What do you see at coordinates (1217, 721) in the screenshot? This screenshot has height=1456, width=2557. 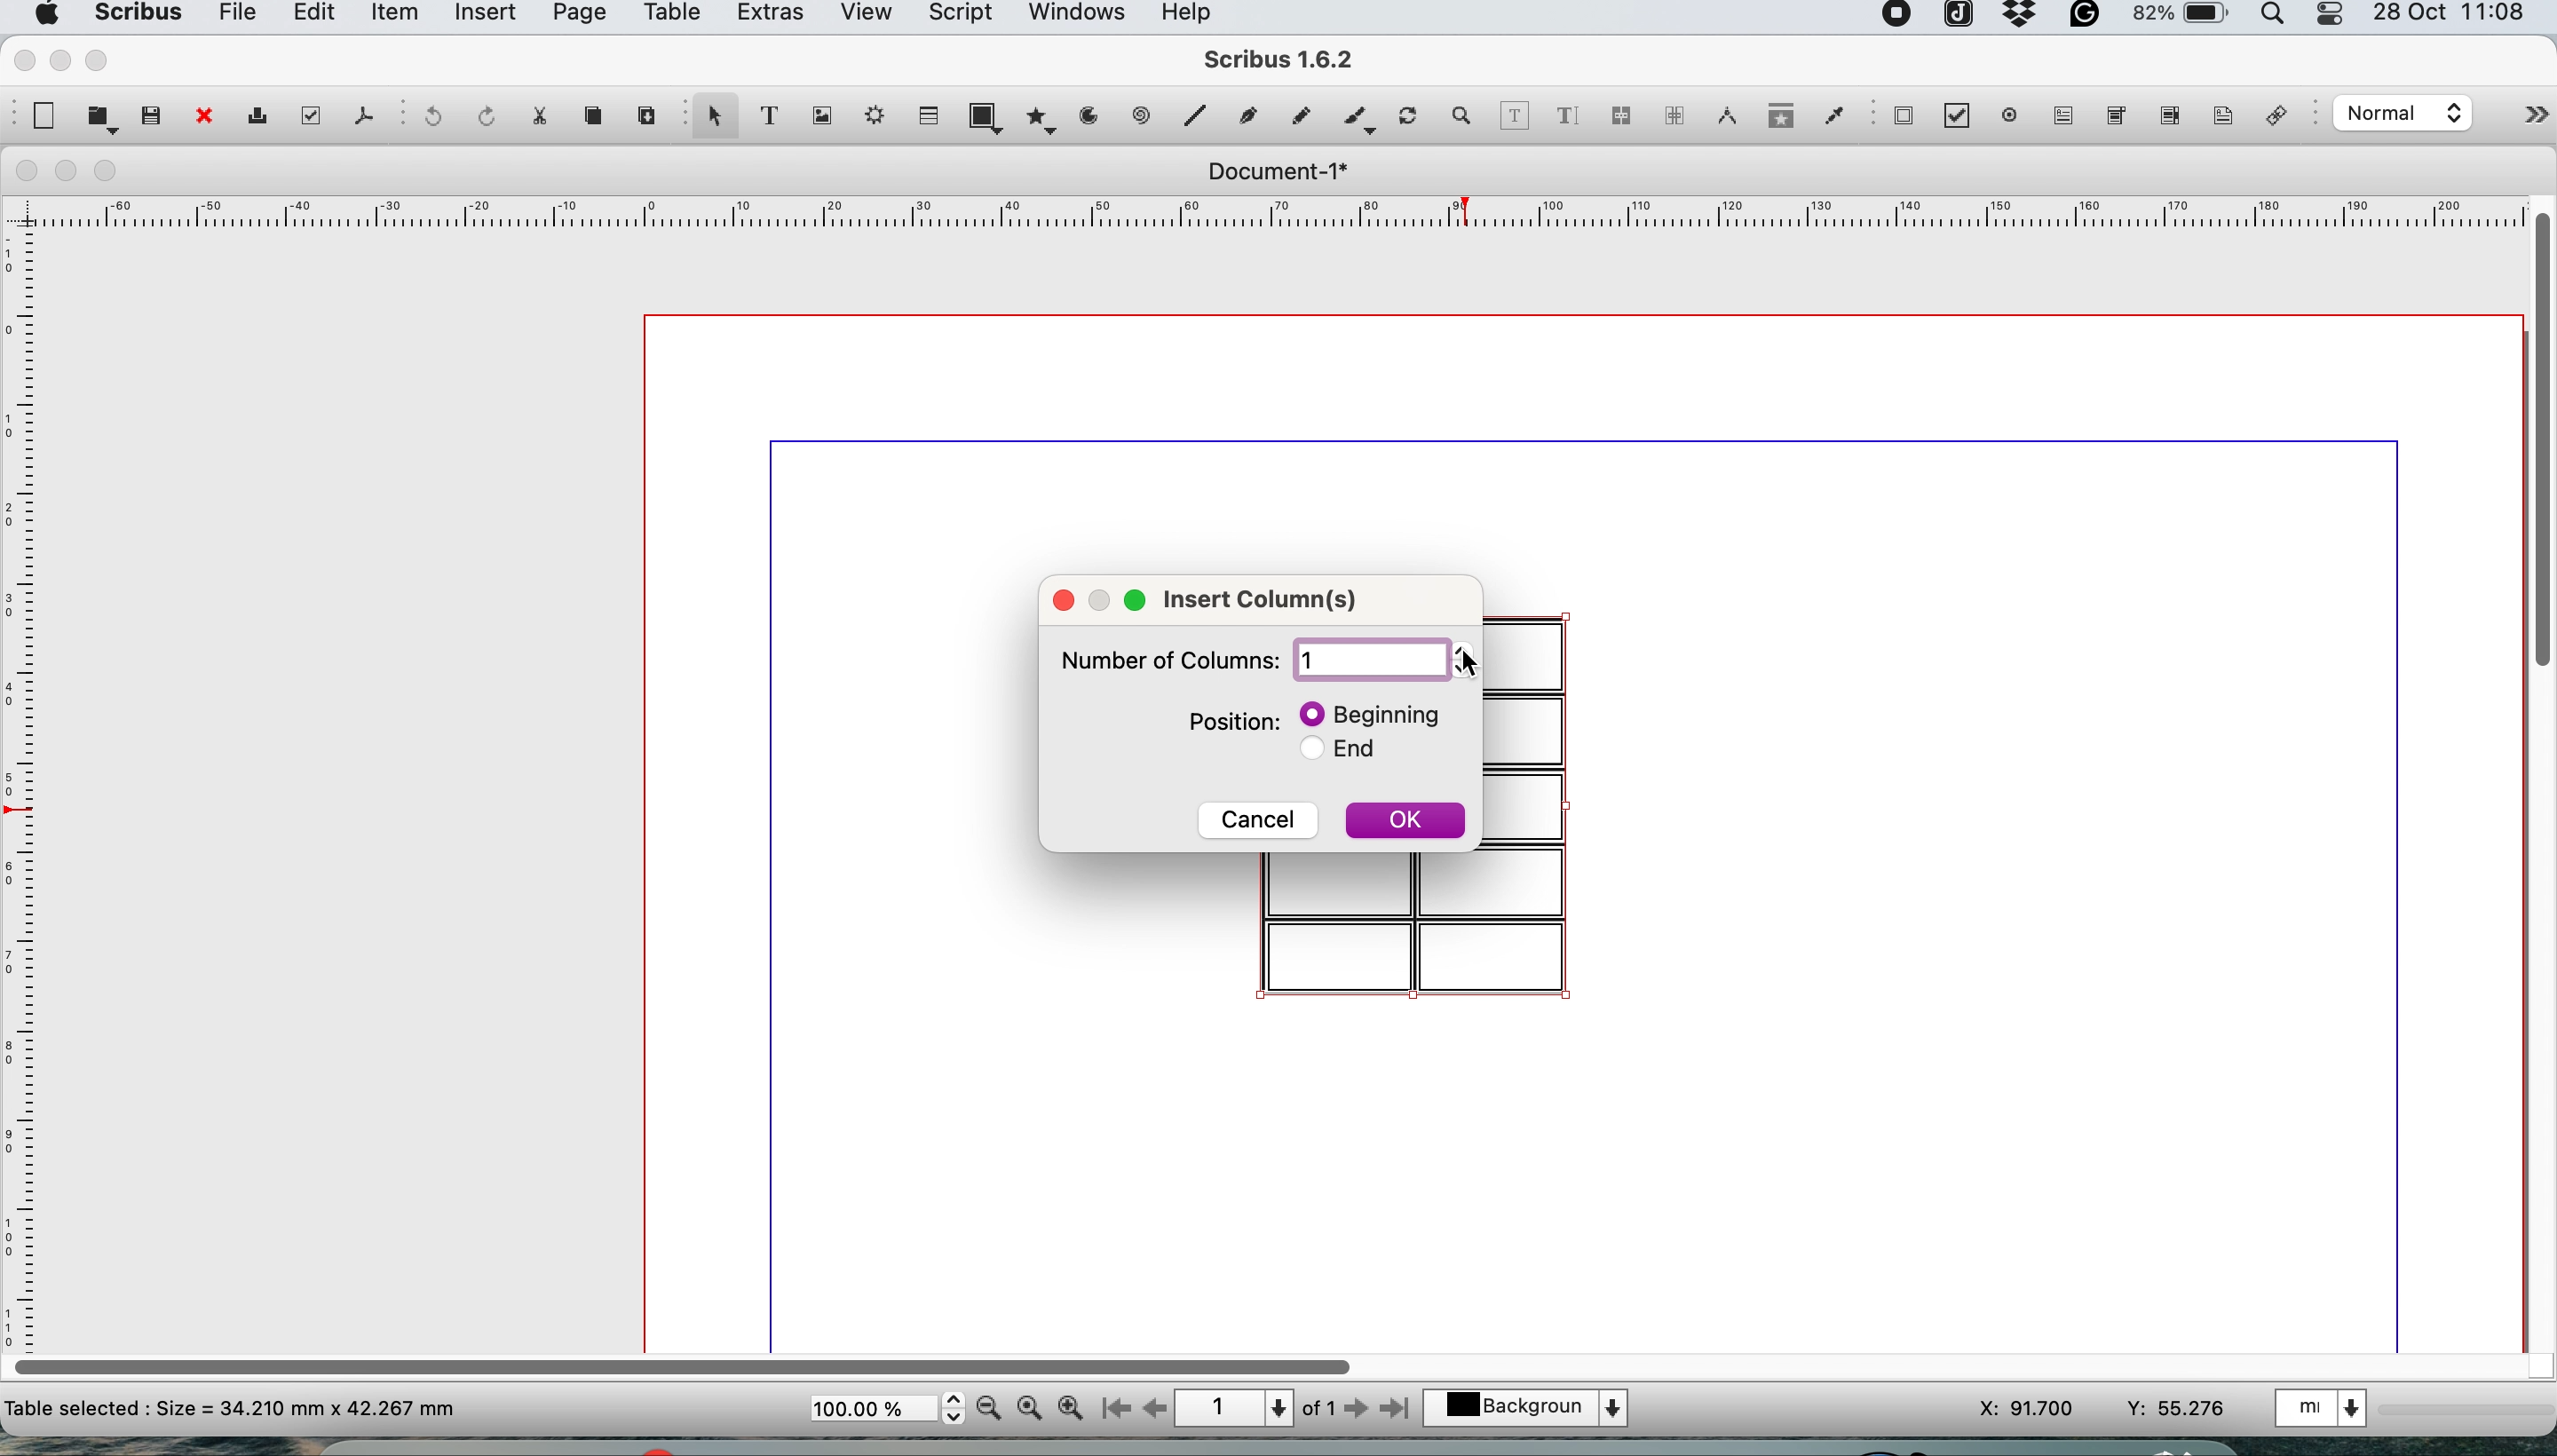 I see `position` at bounding box center [1217, 721].